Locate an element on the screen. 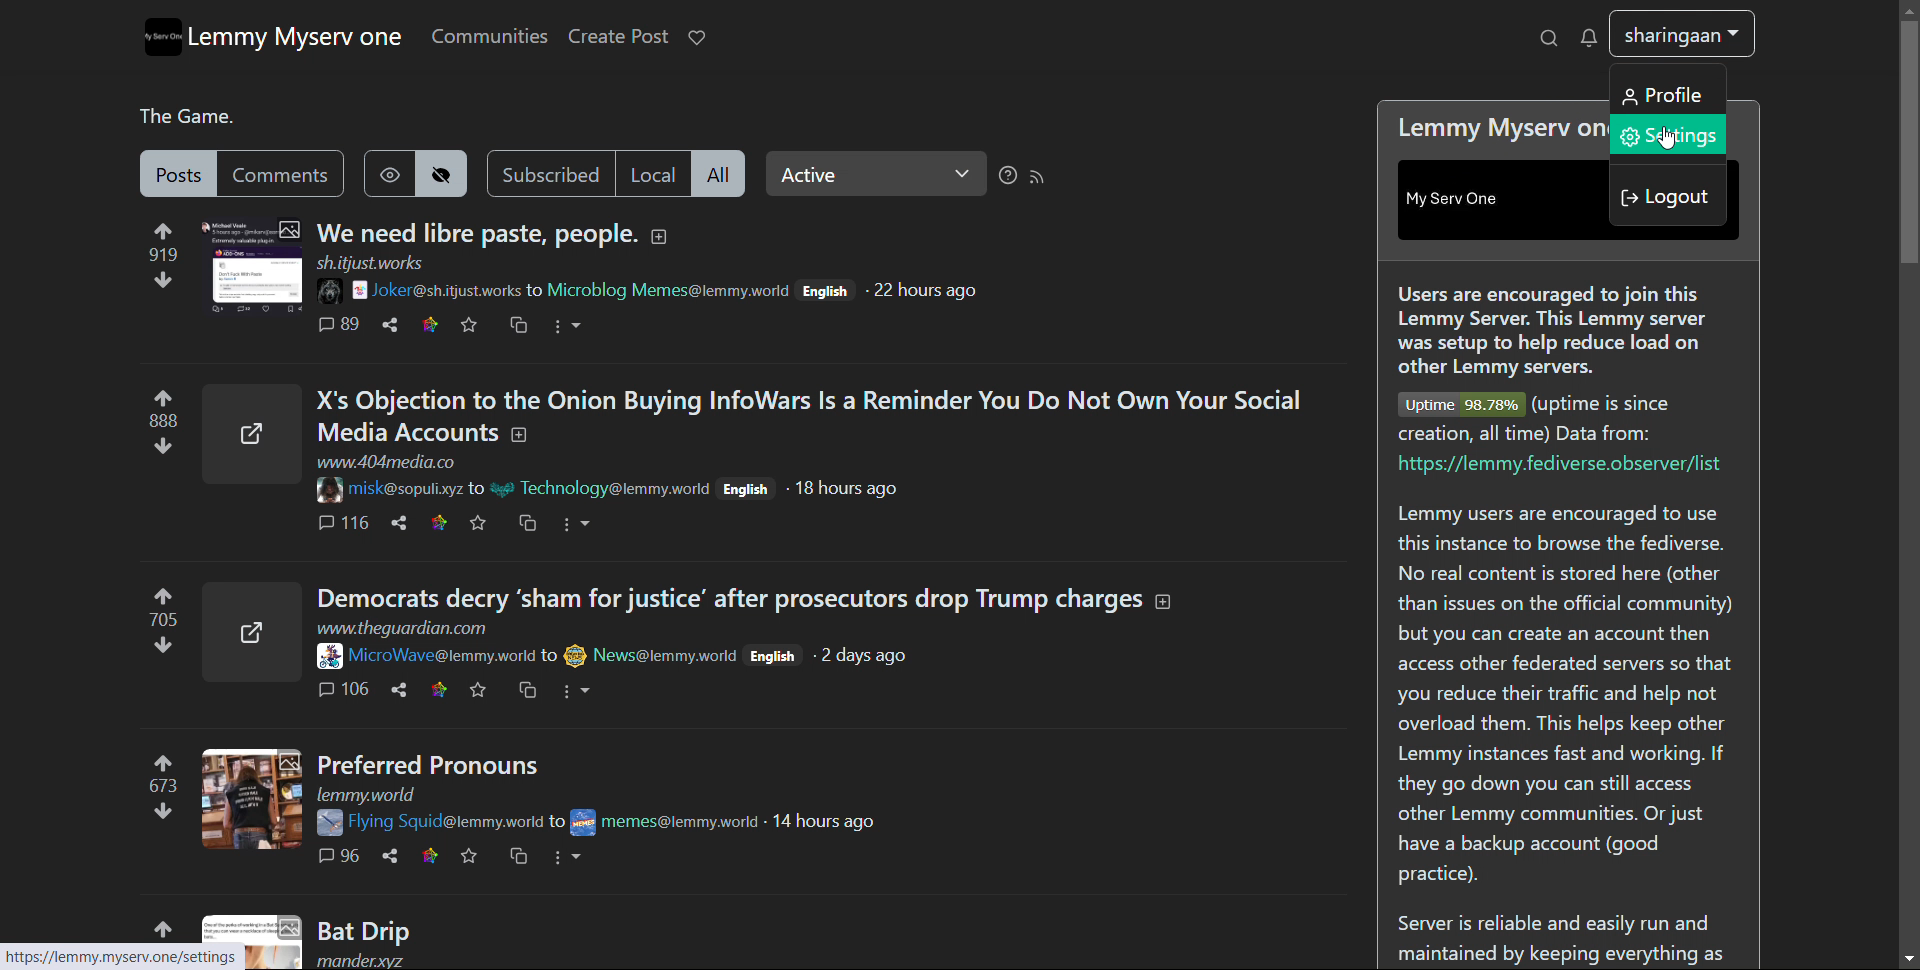  favorites is located at coordinates (470, 325).